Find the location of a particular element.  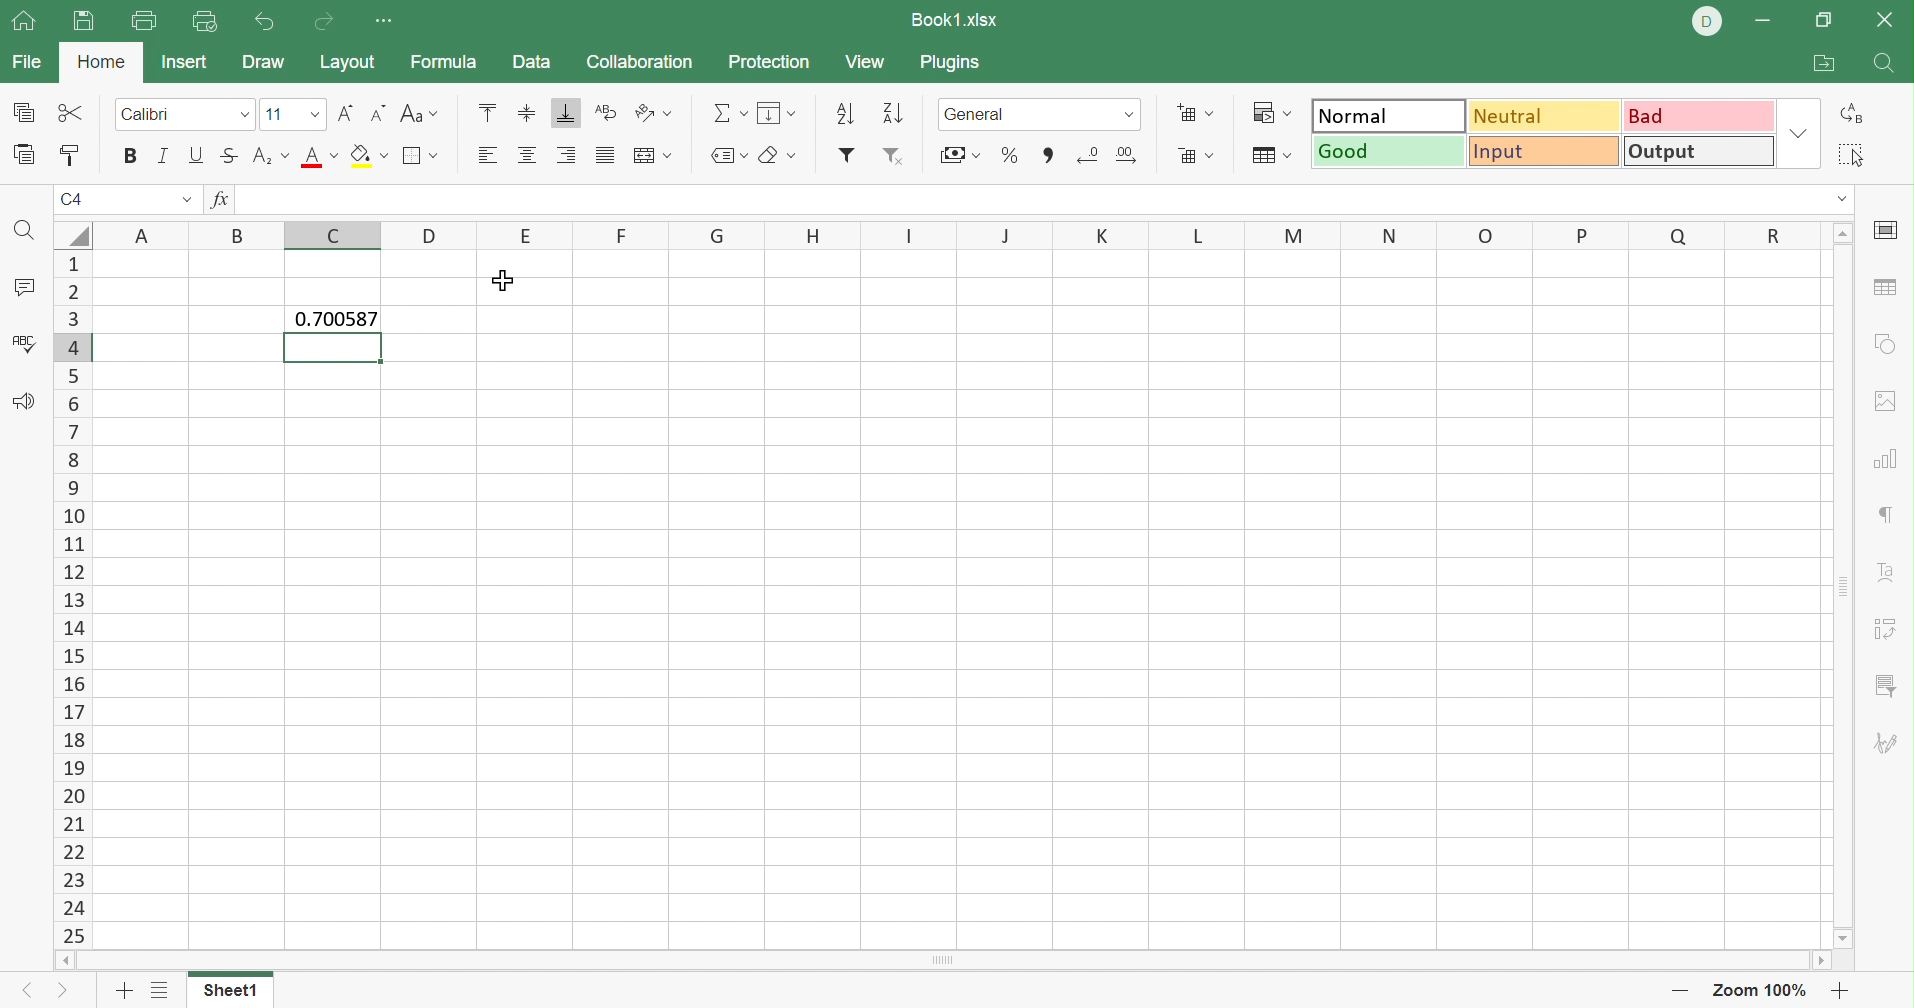

Spell checking is located at coordinates (24, 346).